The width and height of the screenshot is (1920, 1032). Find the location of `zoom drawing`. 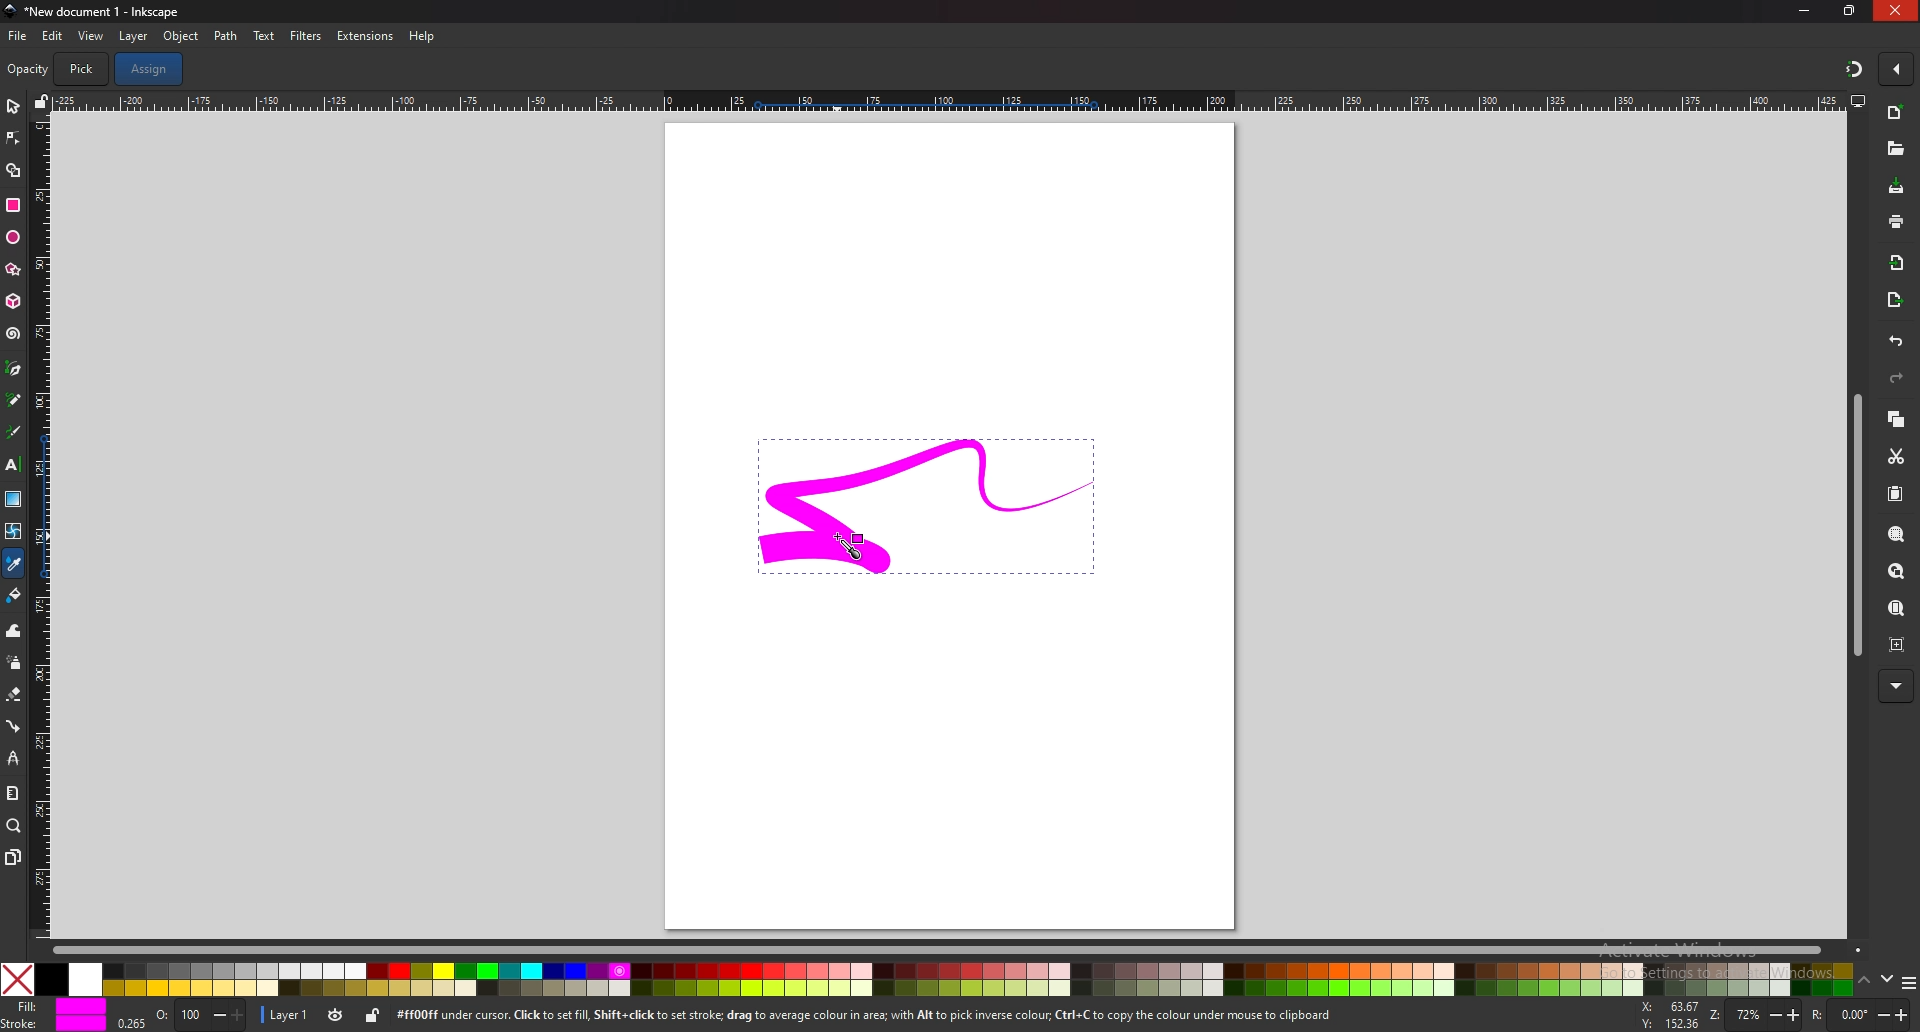

zoom drawing is located at coordinates (1898, 571).